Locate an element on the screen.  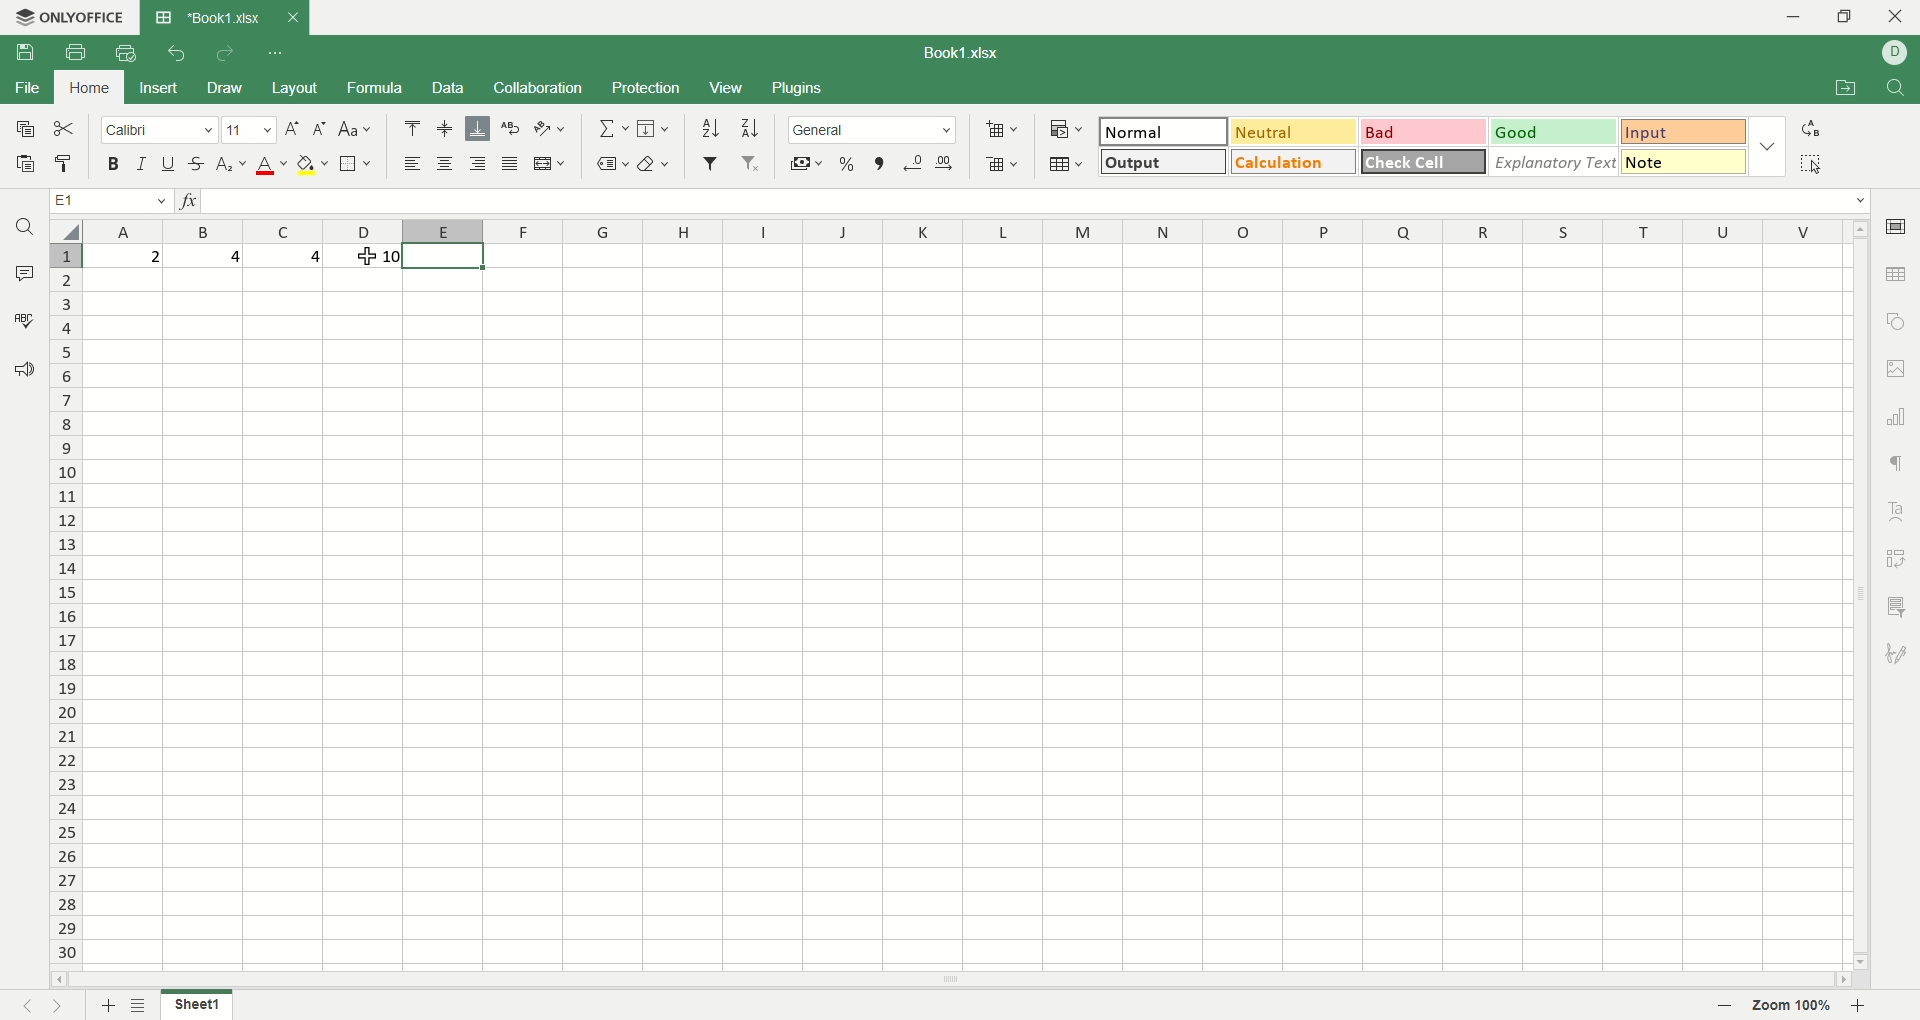
layout is located at coordinates (296, 87).